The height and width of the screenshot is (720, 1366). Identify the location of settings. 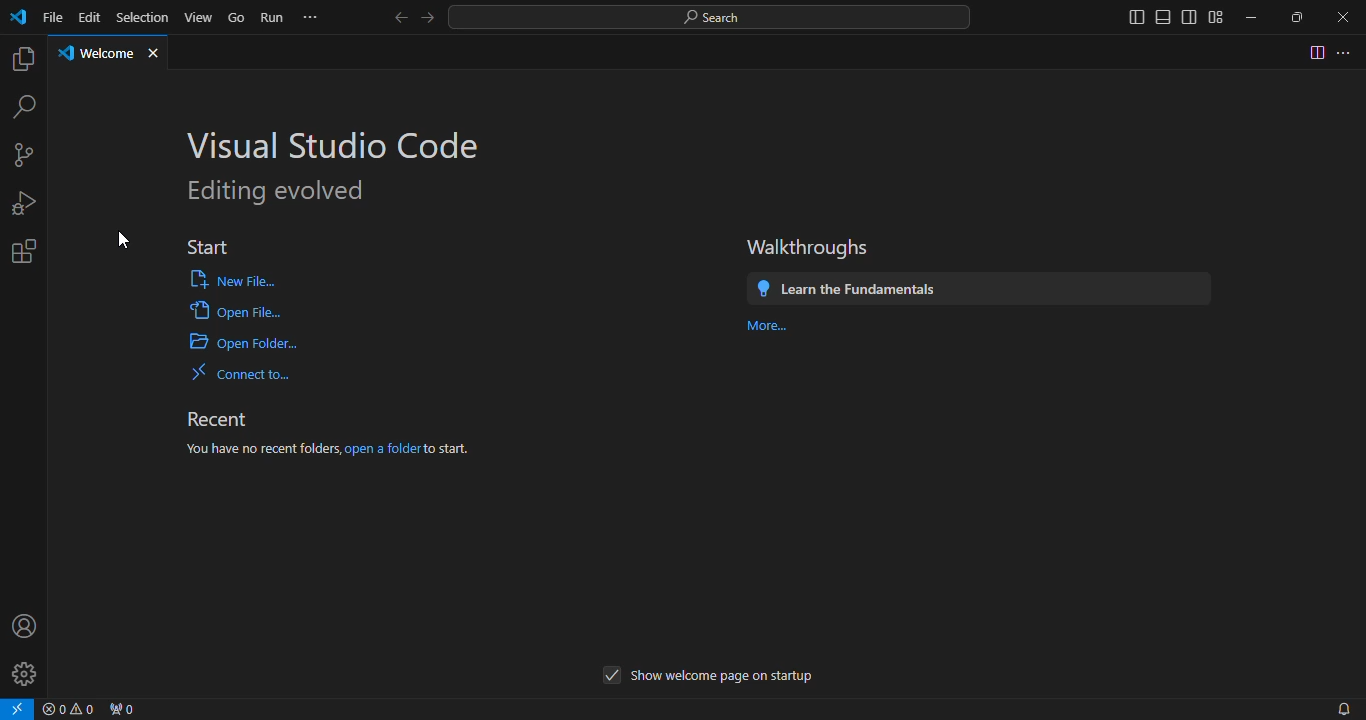
(23, 255).